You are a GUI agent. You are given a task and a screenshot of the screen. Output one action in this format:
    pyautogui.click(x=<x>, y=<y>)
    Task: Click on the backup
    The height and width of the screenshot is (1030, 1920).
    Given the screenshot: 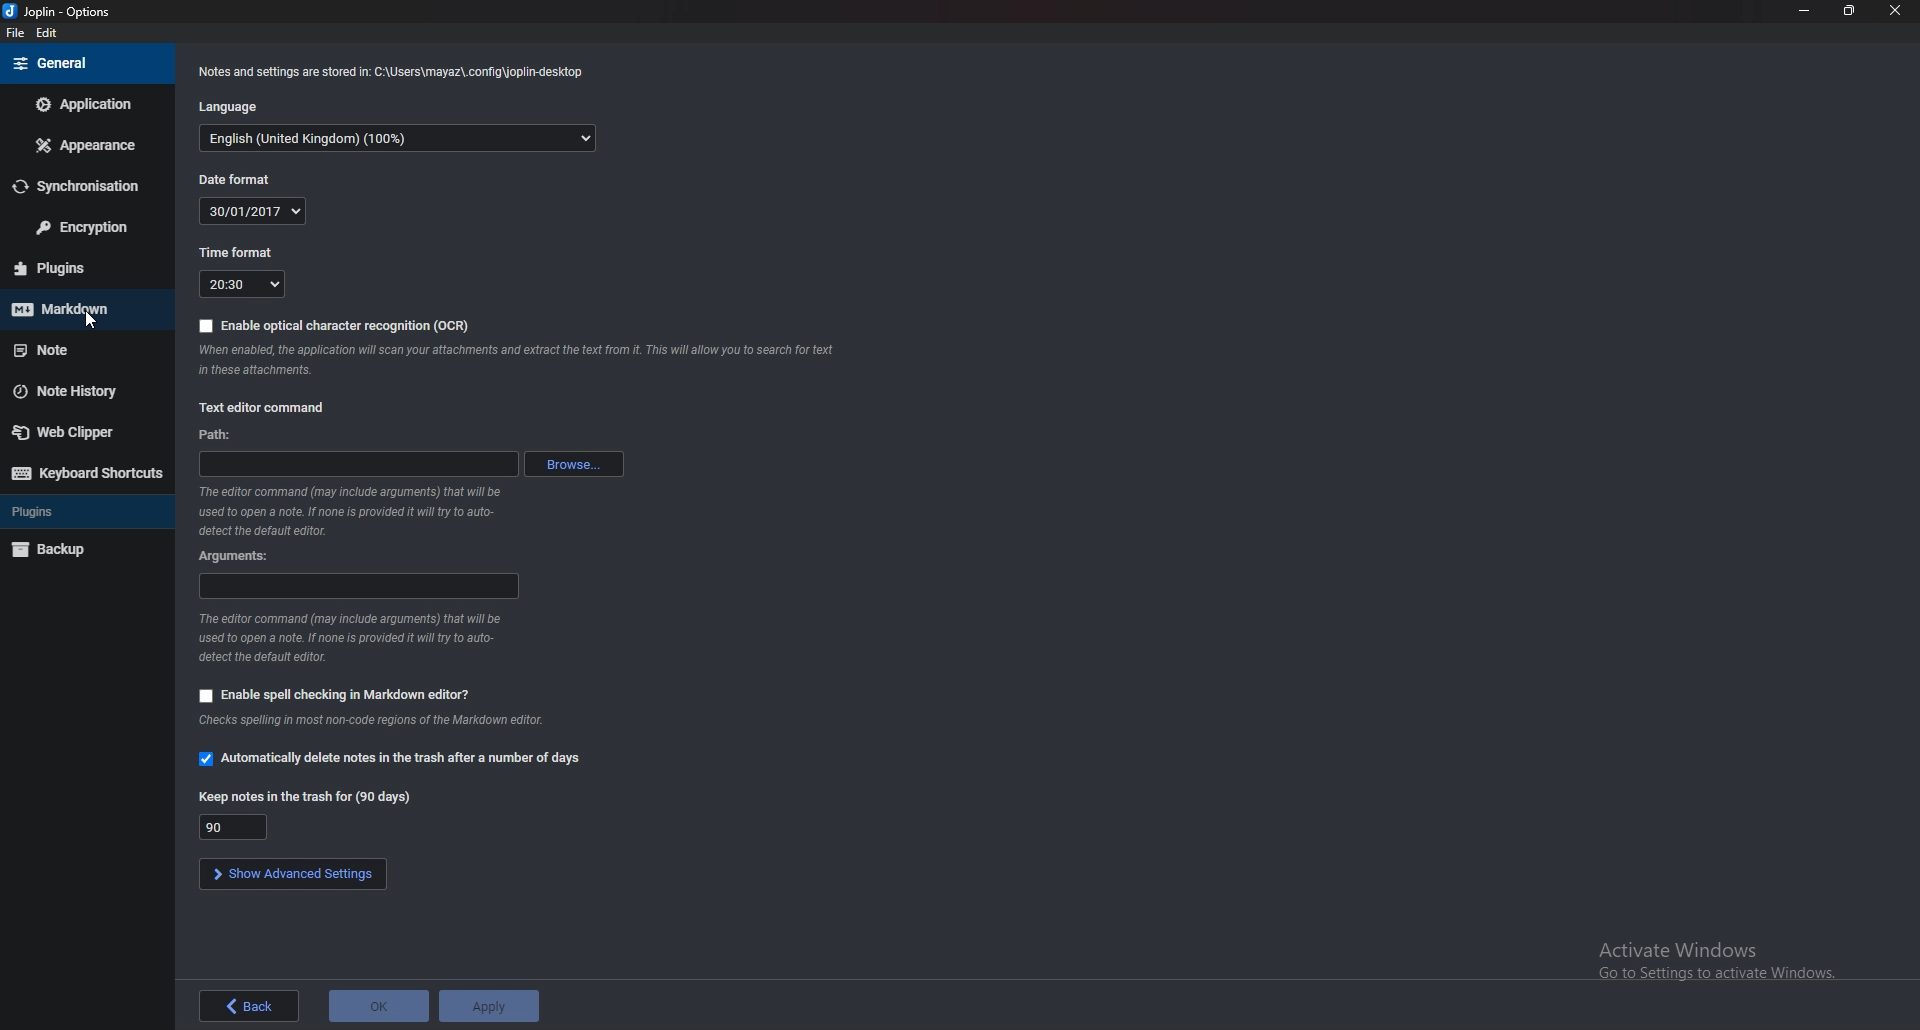 What is the action you would take?
    pyautogui.click(x=79, y=550)
    